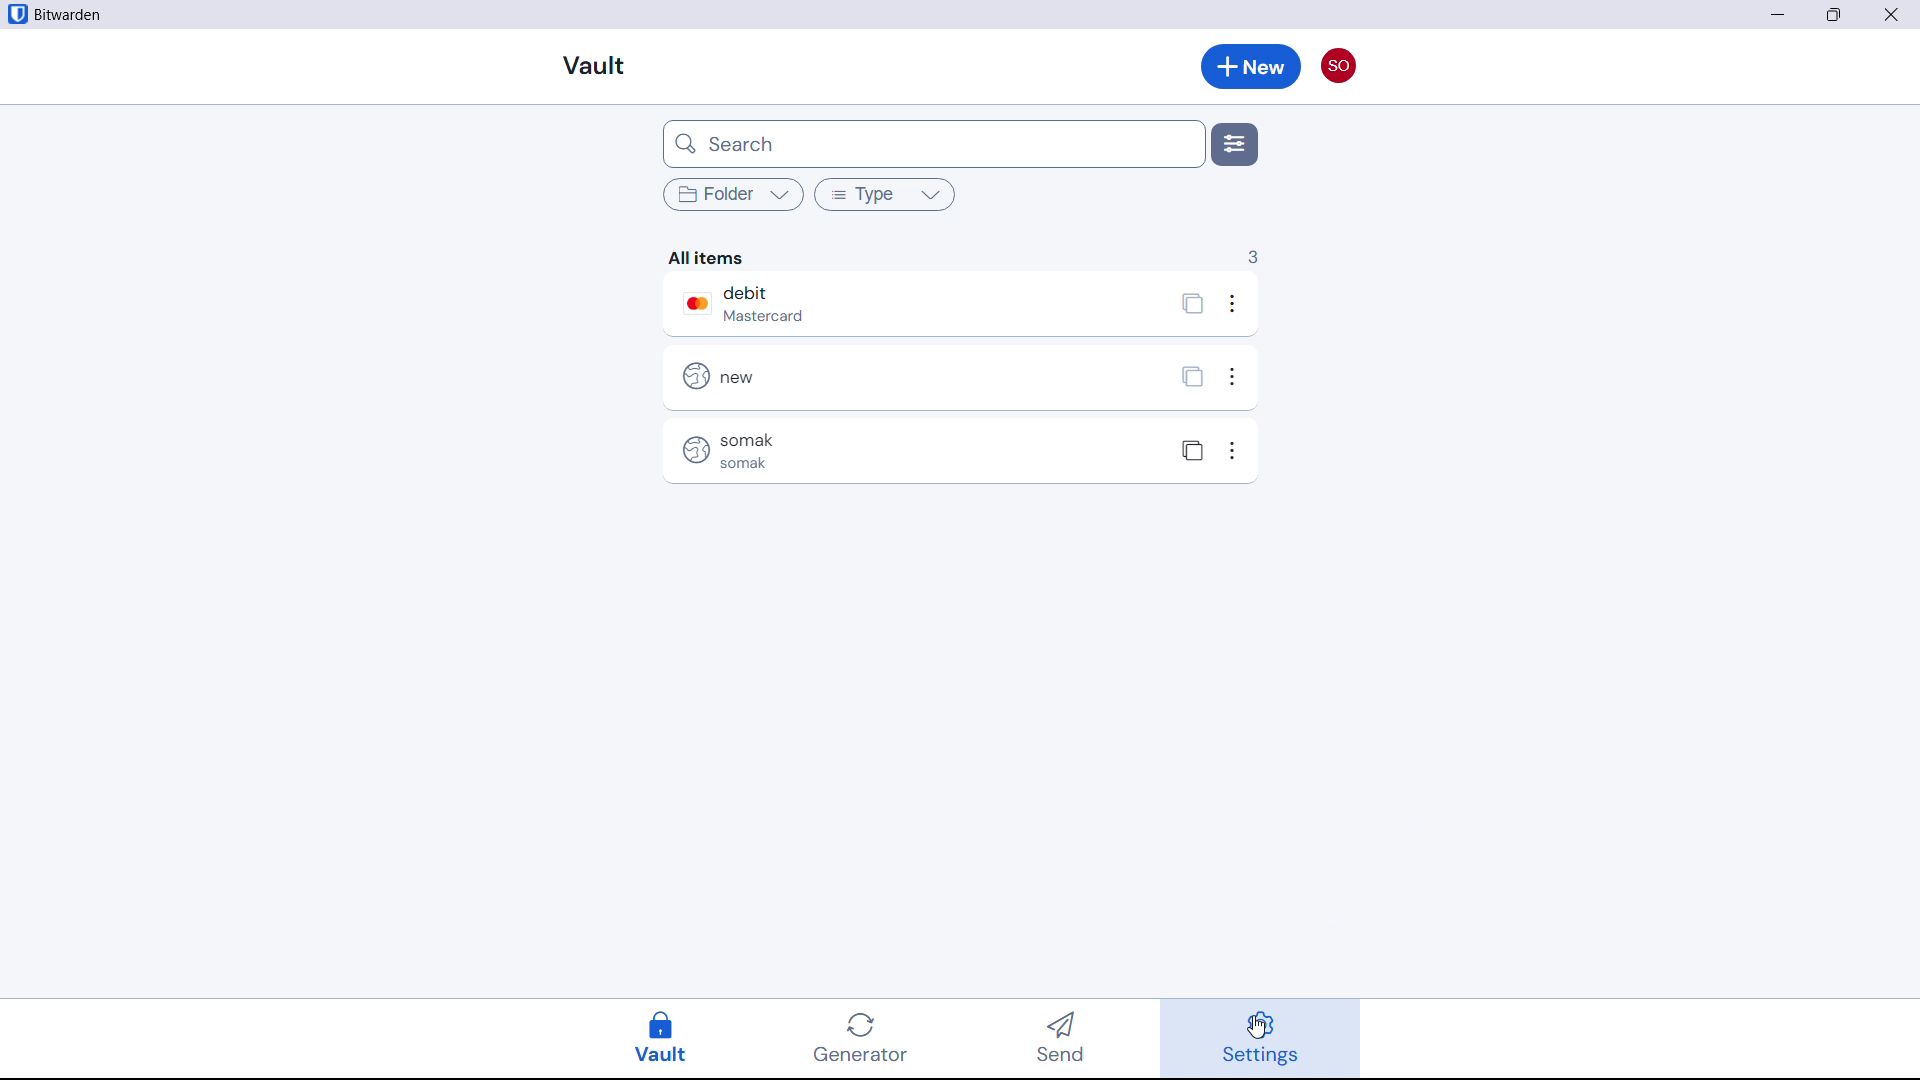  What do you see at coordinates (1252, 256) in the screenshot?
I see `Number of entries ` at bounding box center [1252, 256].